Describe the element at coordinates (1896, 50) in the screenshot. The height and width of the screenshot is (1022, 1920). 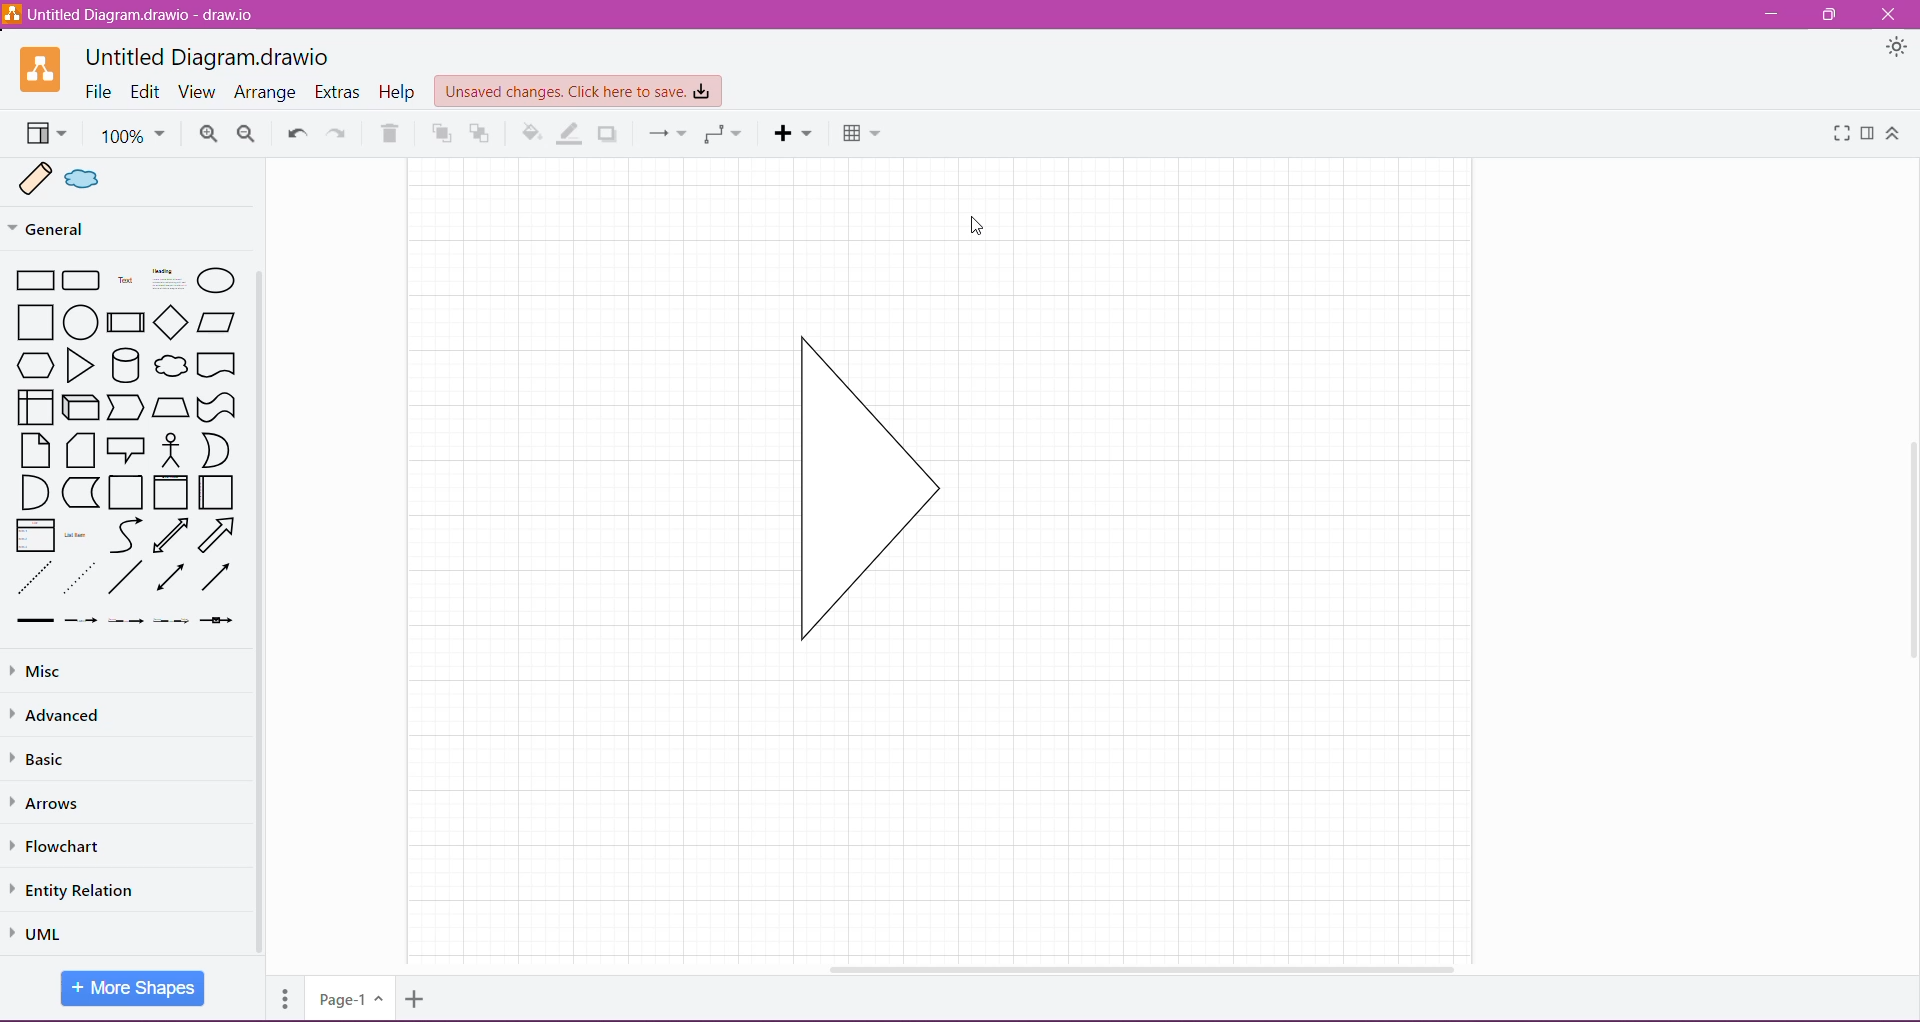
I see `Appearance` at that location.